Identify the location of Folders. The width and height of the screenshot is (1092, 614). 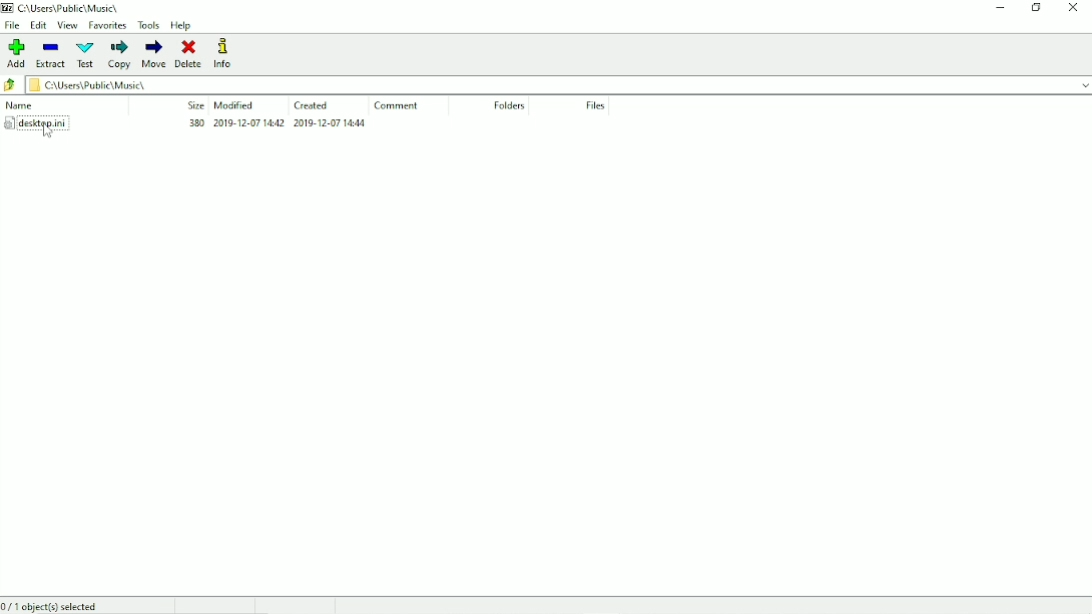
(509, 106).